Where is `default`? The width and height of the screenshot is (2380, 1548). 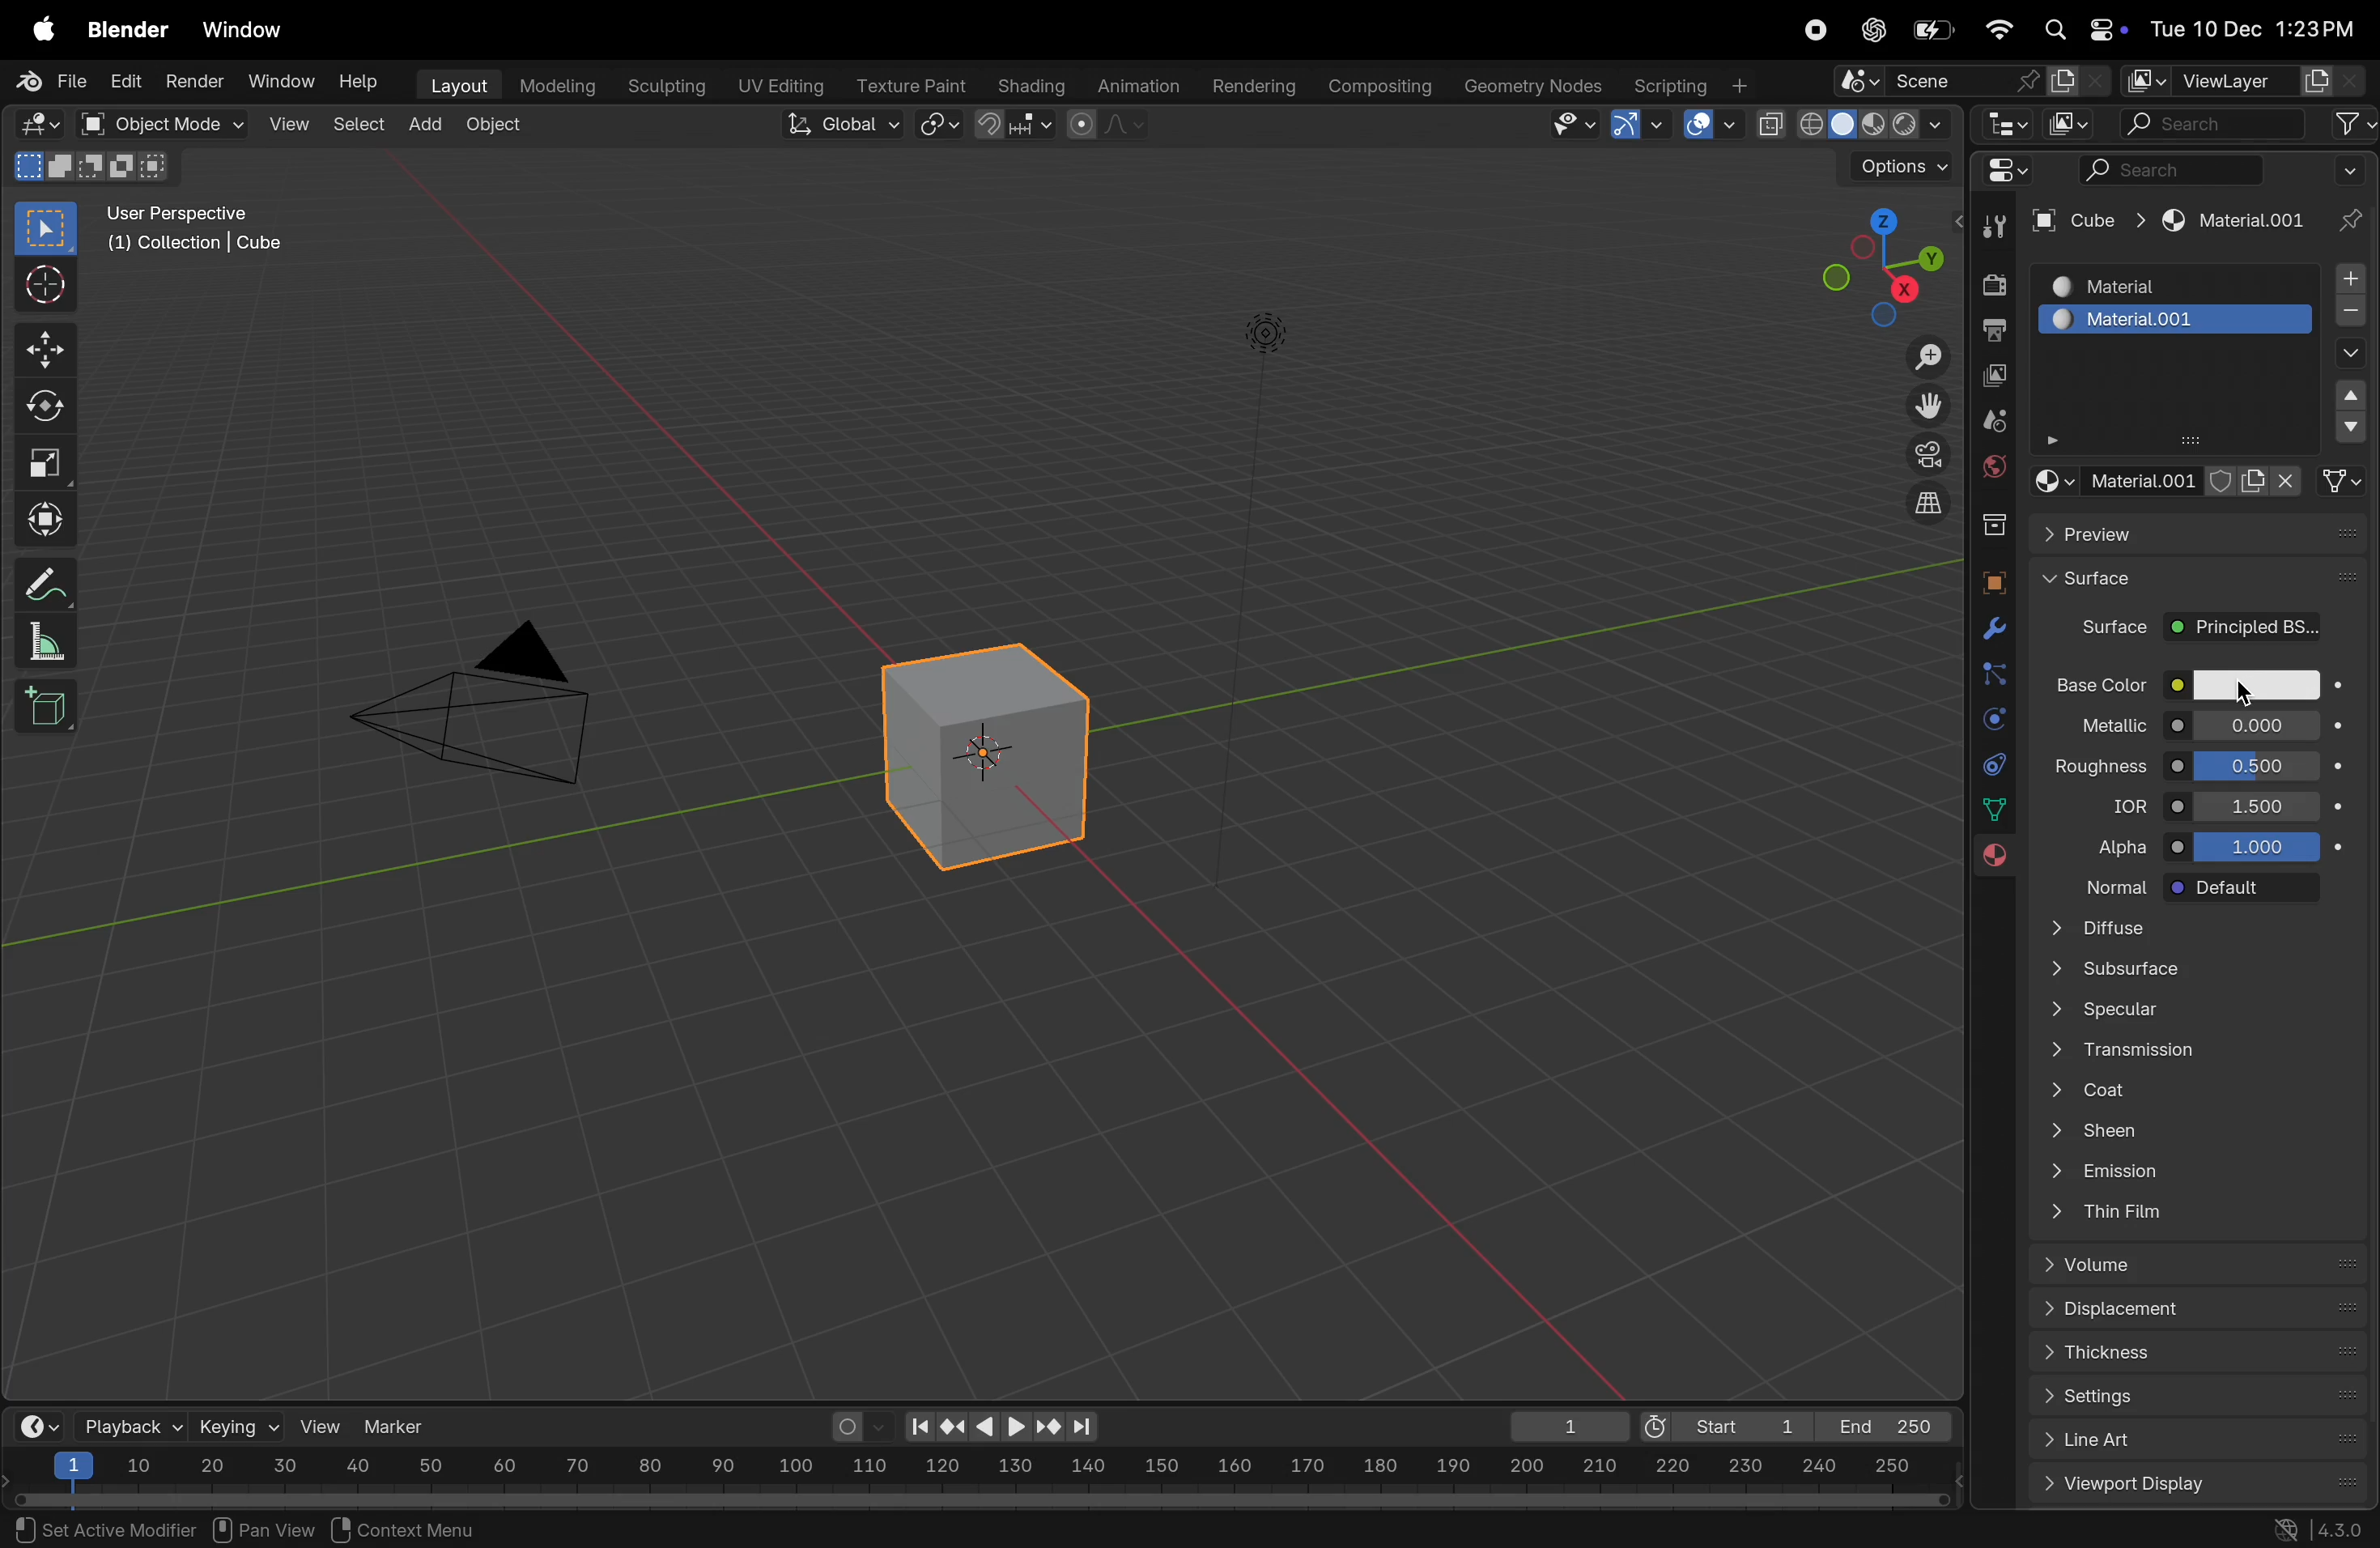 default is located at coordinates (2244, 889).